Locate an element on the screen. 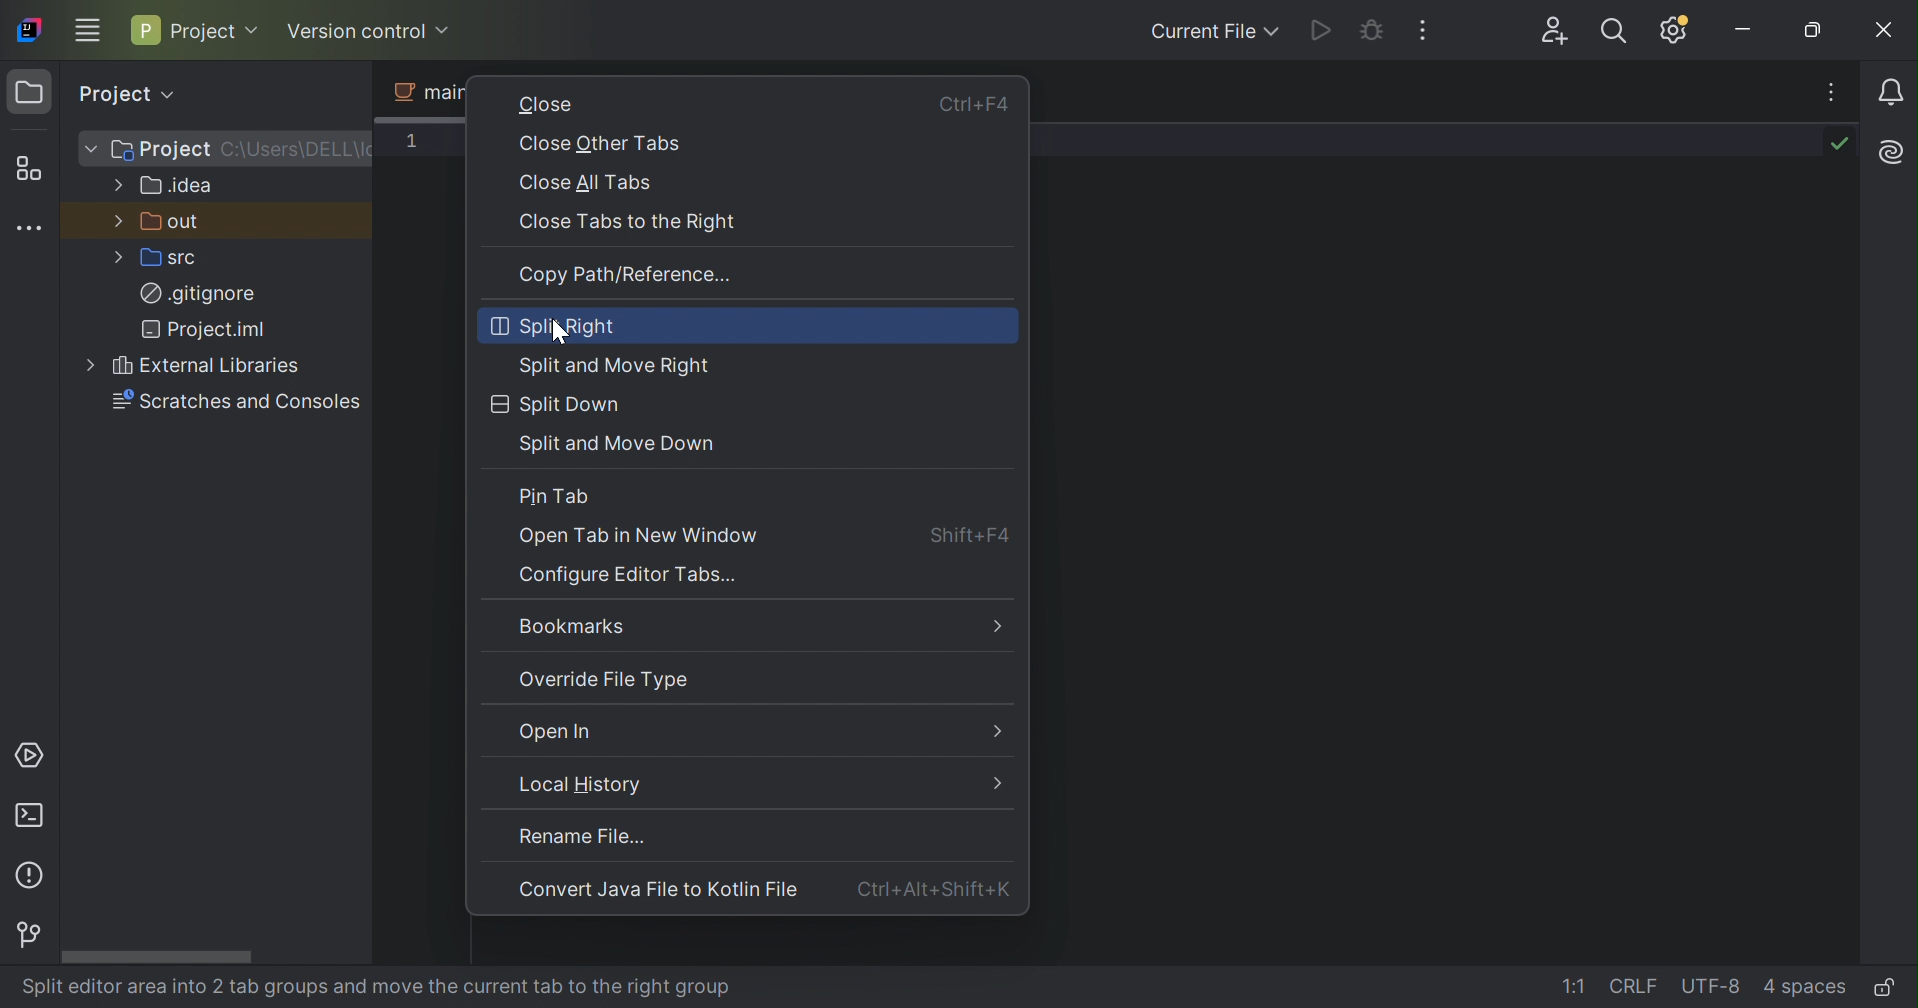 This screenshot has width=1918, height=1008. Minimize is located at coordinates (1747, 31).